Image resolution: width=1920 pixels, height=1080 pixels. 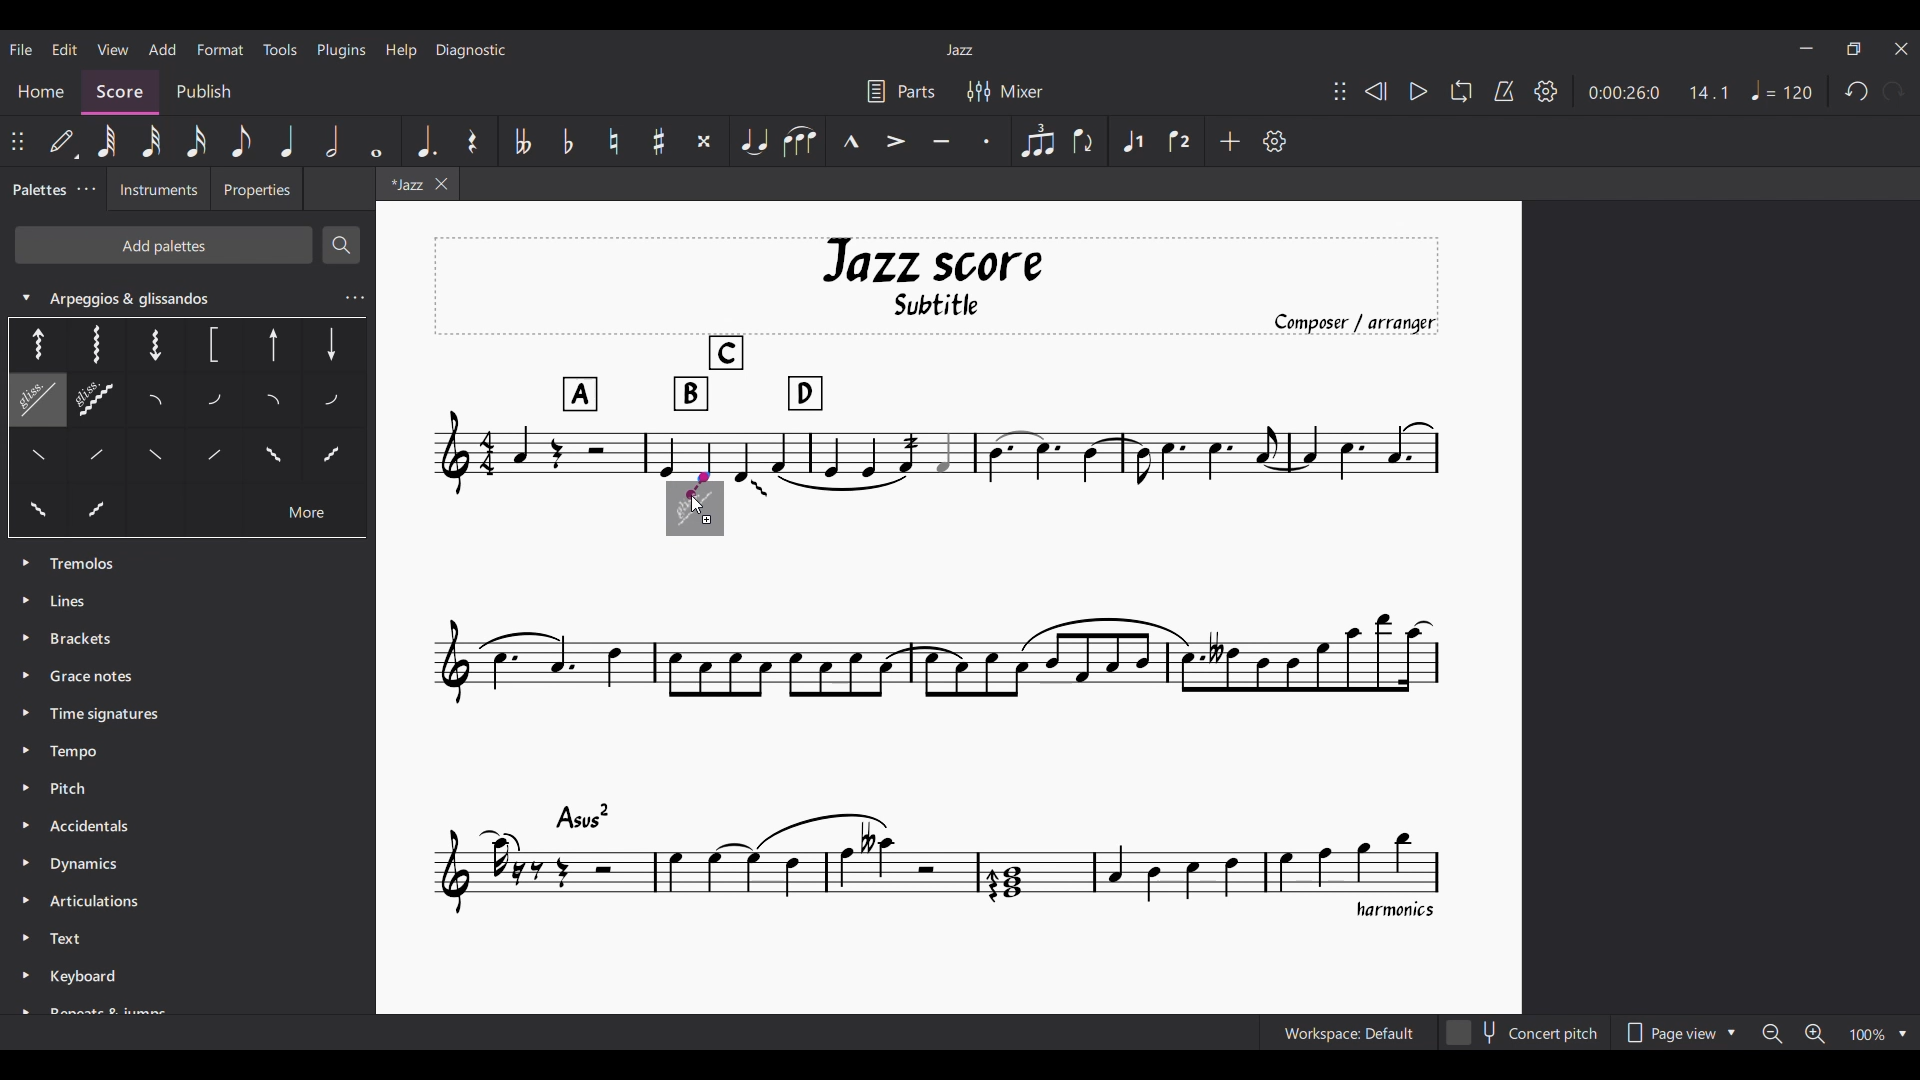 What do you see at coordinates (1461, 91) in the screenshot?
I see `Loop playback` at bounding box center [1461, 91].